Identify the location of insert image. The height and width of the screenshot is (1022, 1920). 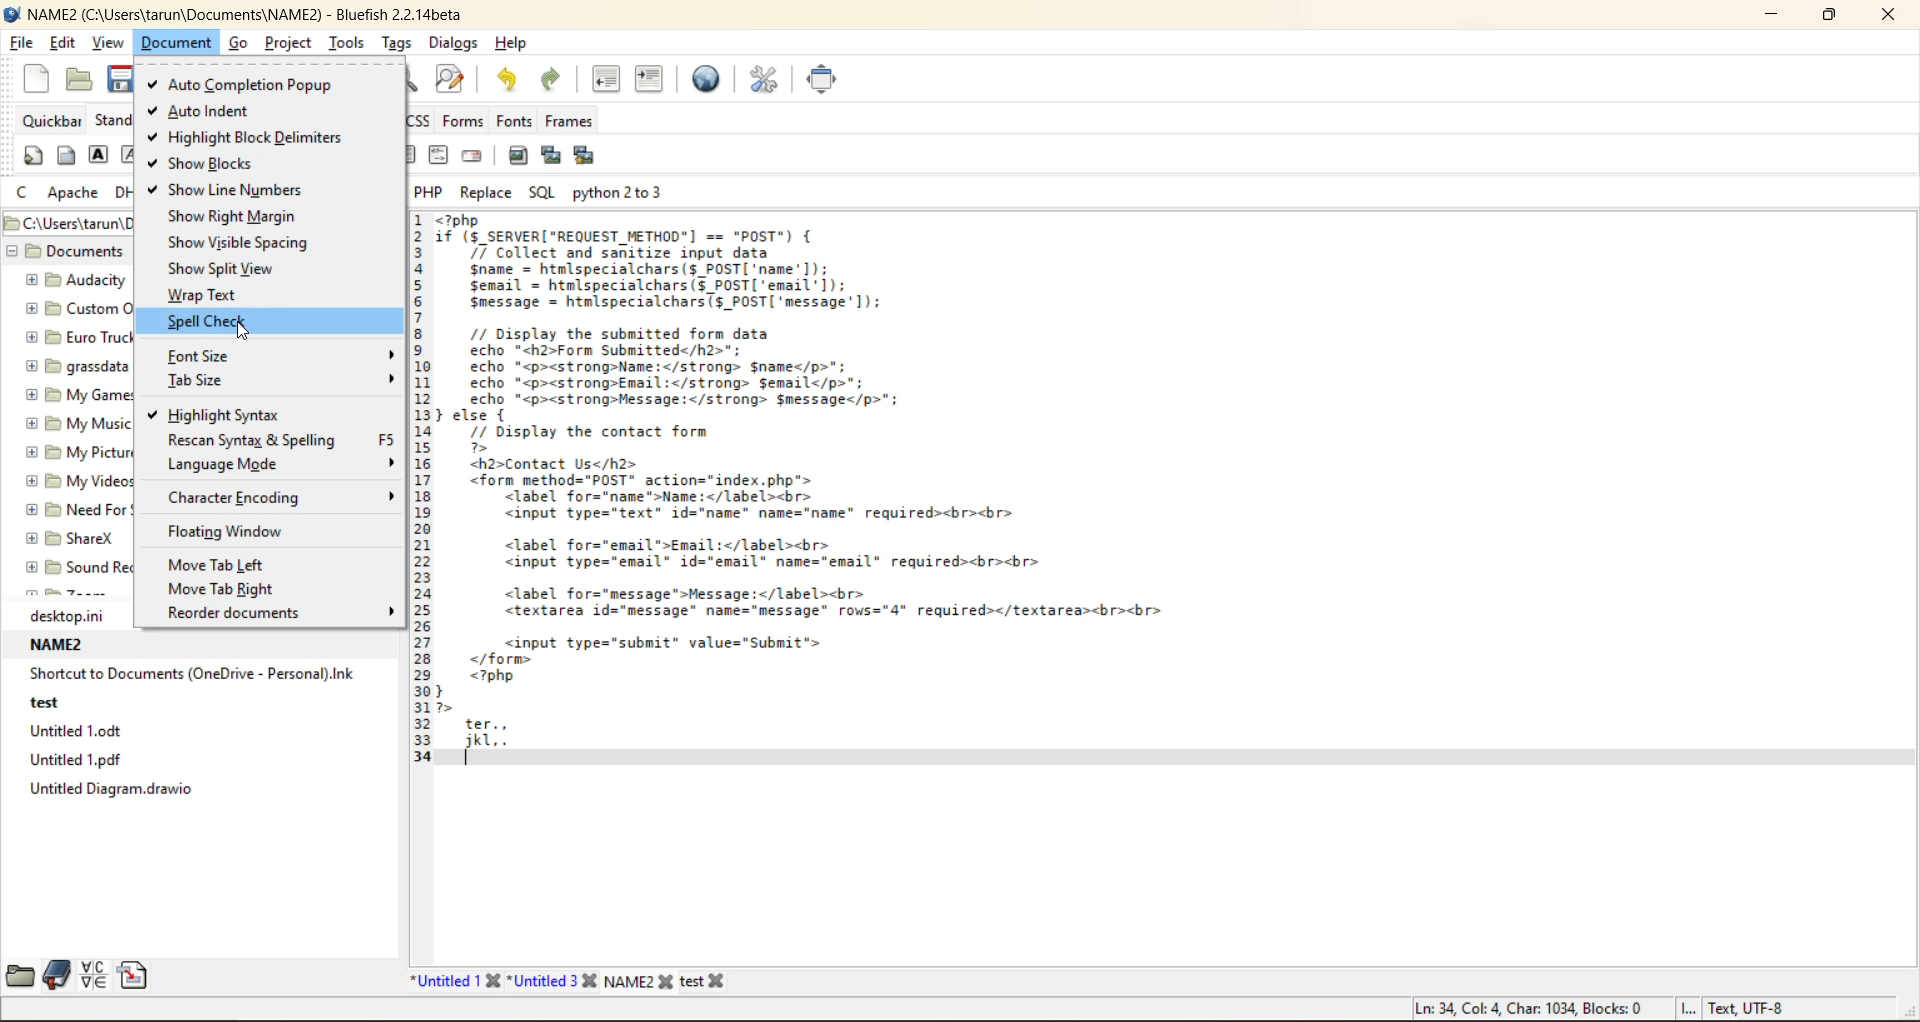
(517, 156).